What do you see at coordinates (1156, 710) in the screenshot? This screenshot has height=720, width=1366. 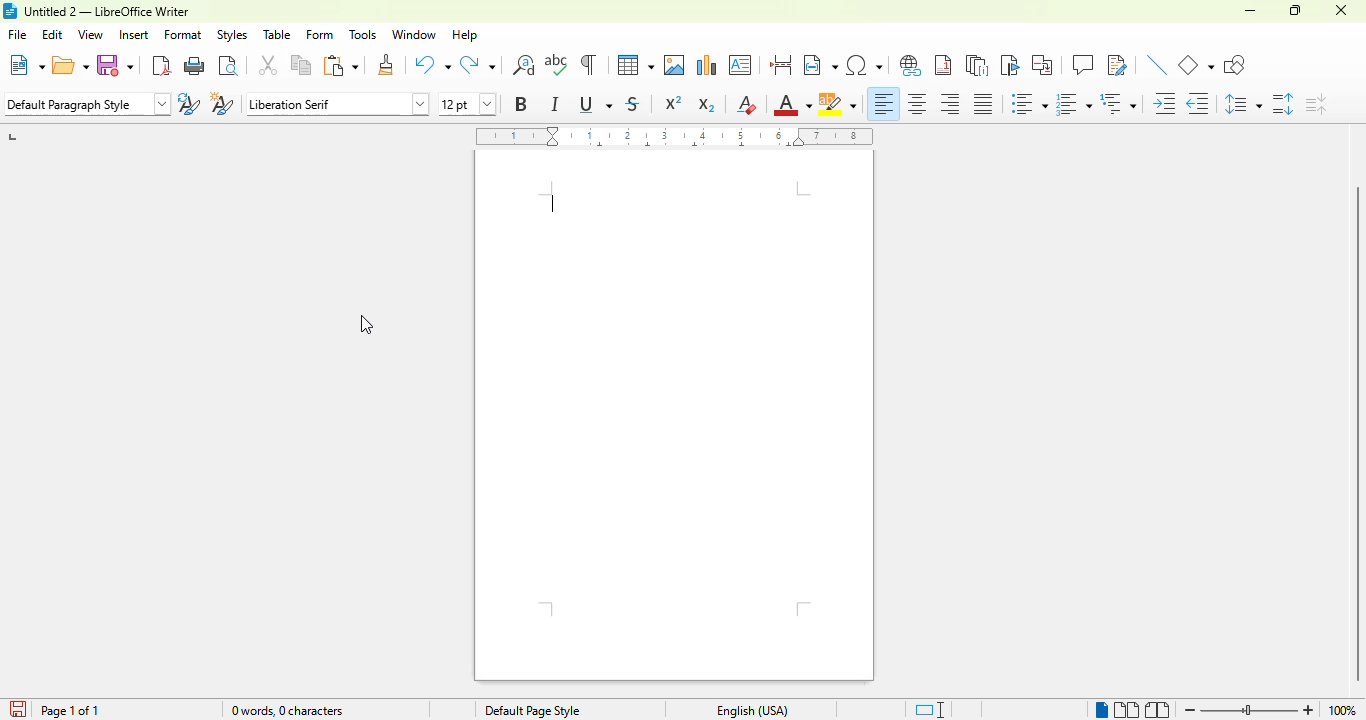 I see `book view` at bounding box center [1156, 710].